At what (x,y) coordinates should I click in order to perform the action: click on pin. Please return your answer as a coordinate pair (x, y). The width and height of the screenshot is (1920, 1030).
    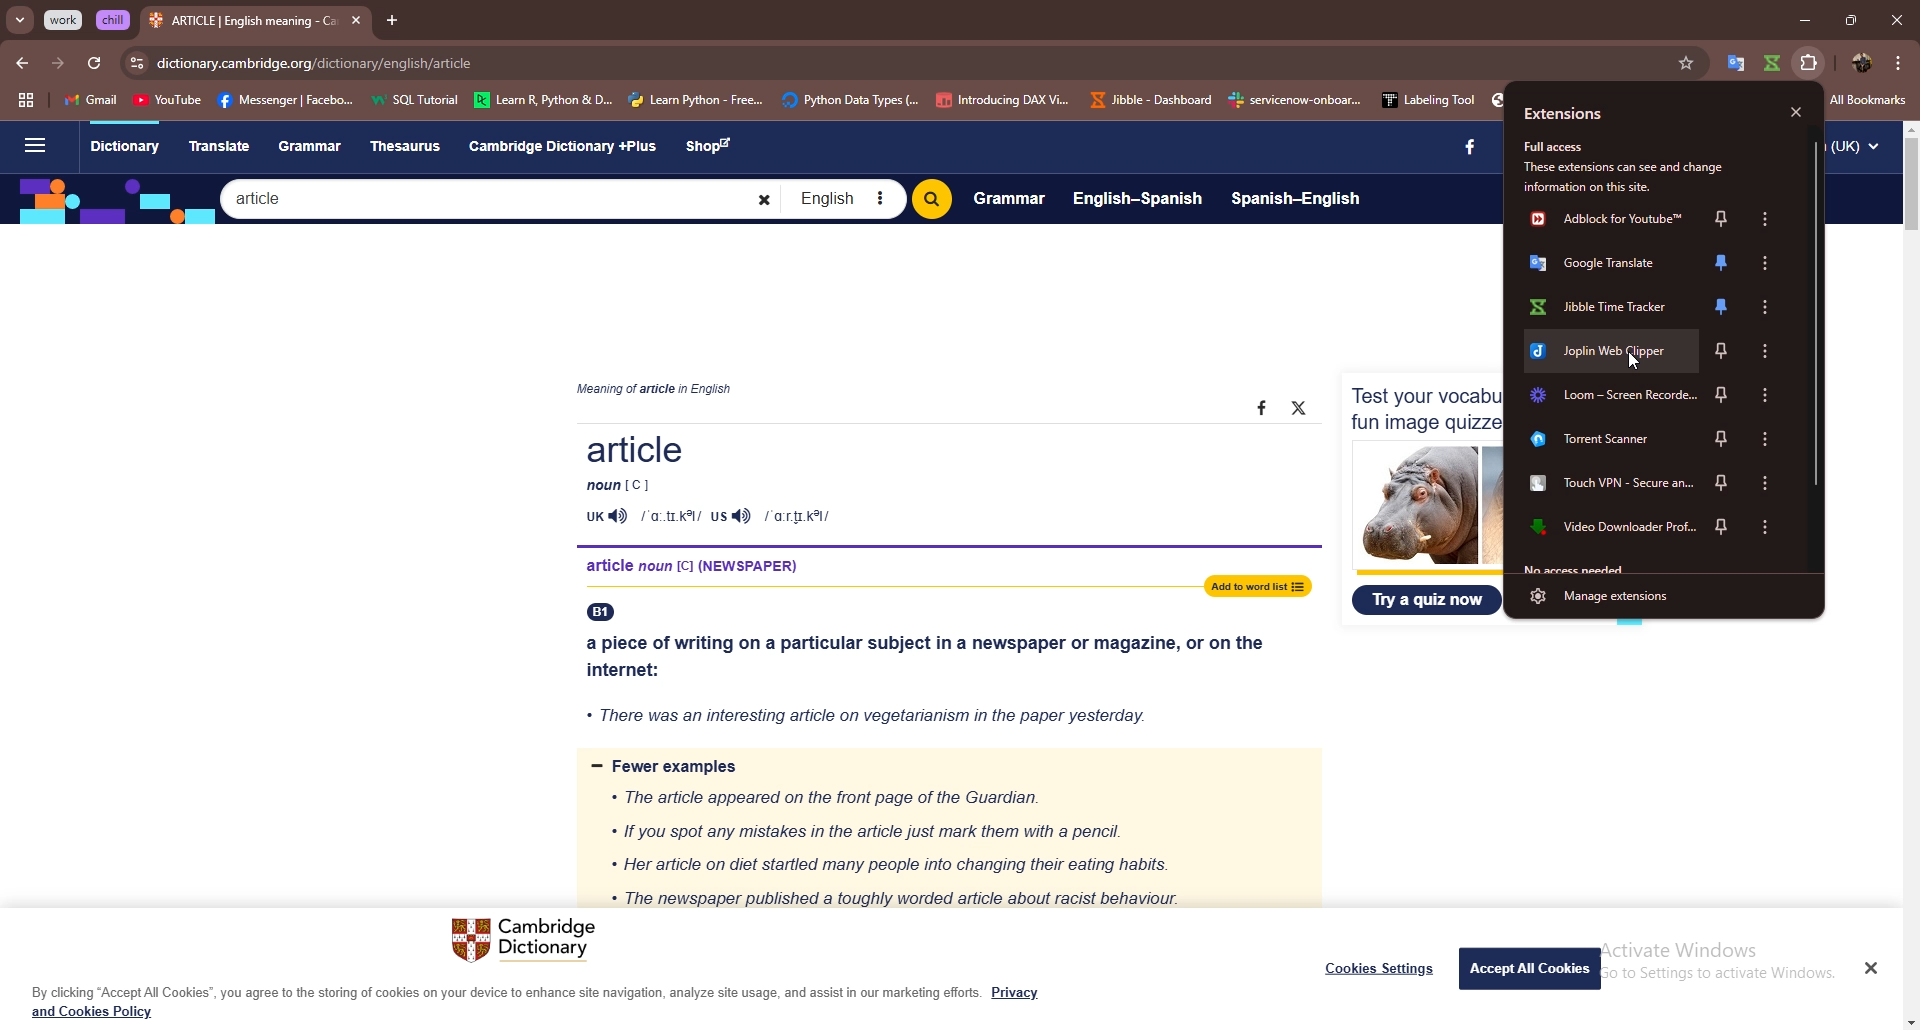
    Looking at the image, I should click on (1725, 392).